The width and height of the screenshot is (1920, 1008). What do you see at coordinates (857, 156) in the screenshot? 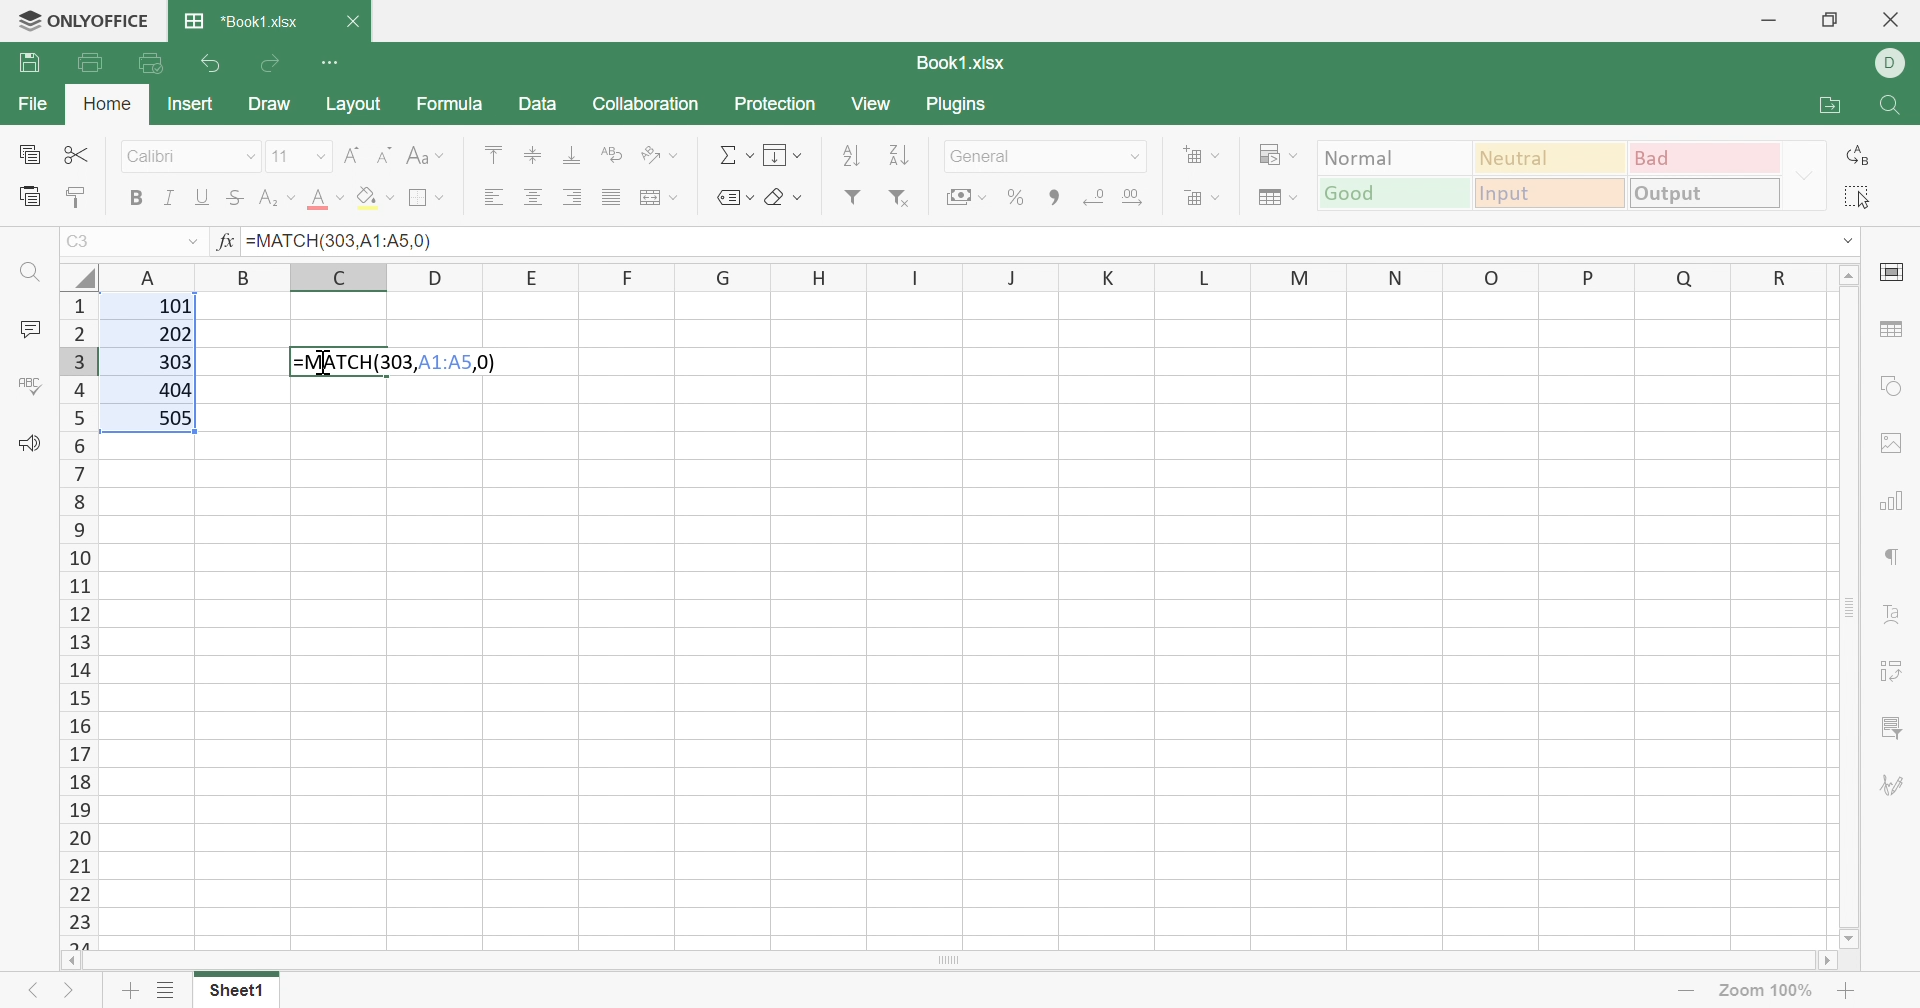
I see `Ascending order` at bounding box center [857, 156].